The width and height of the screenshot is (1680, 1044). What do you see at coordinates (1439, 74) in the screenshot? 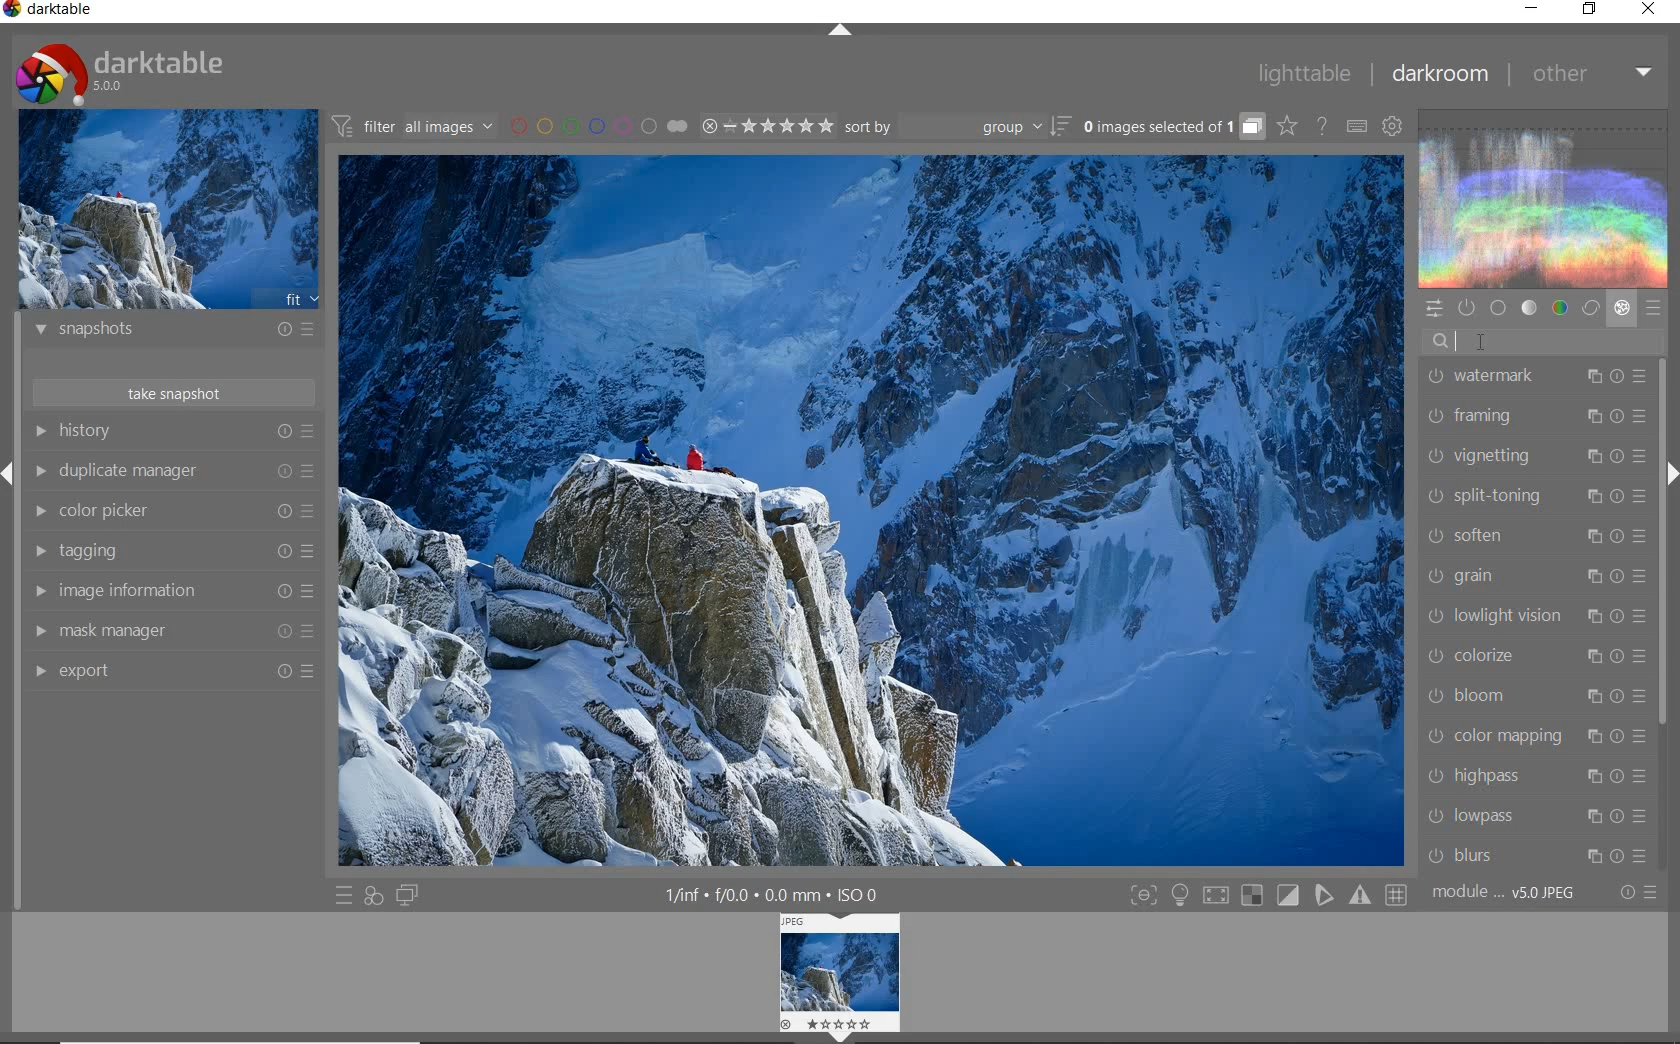
I see `darkroom` at bounding box center [1439, 74].